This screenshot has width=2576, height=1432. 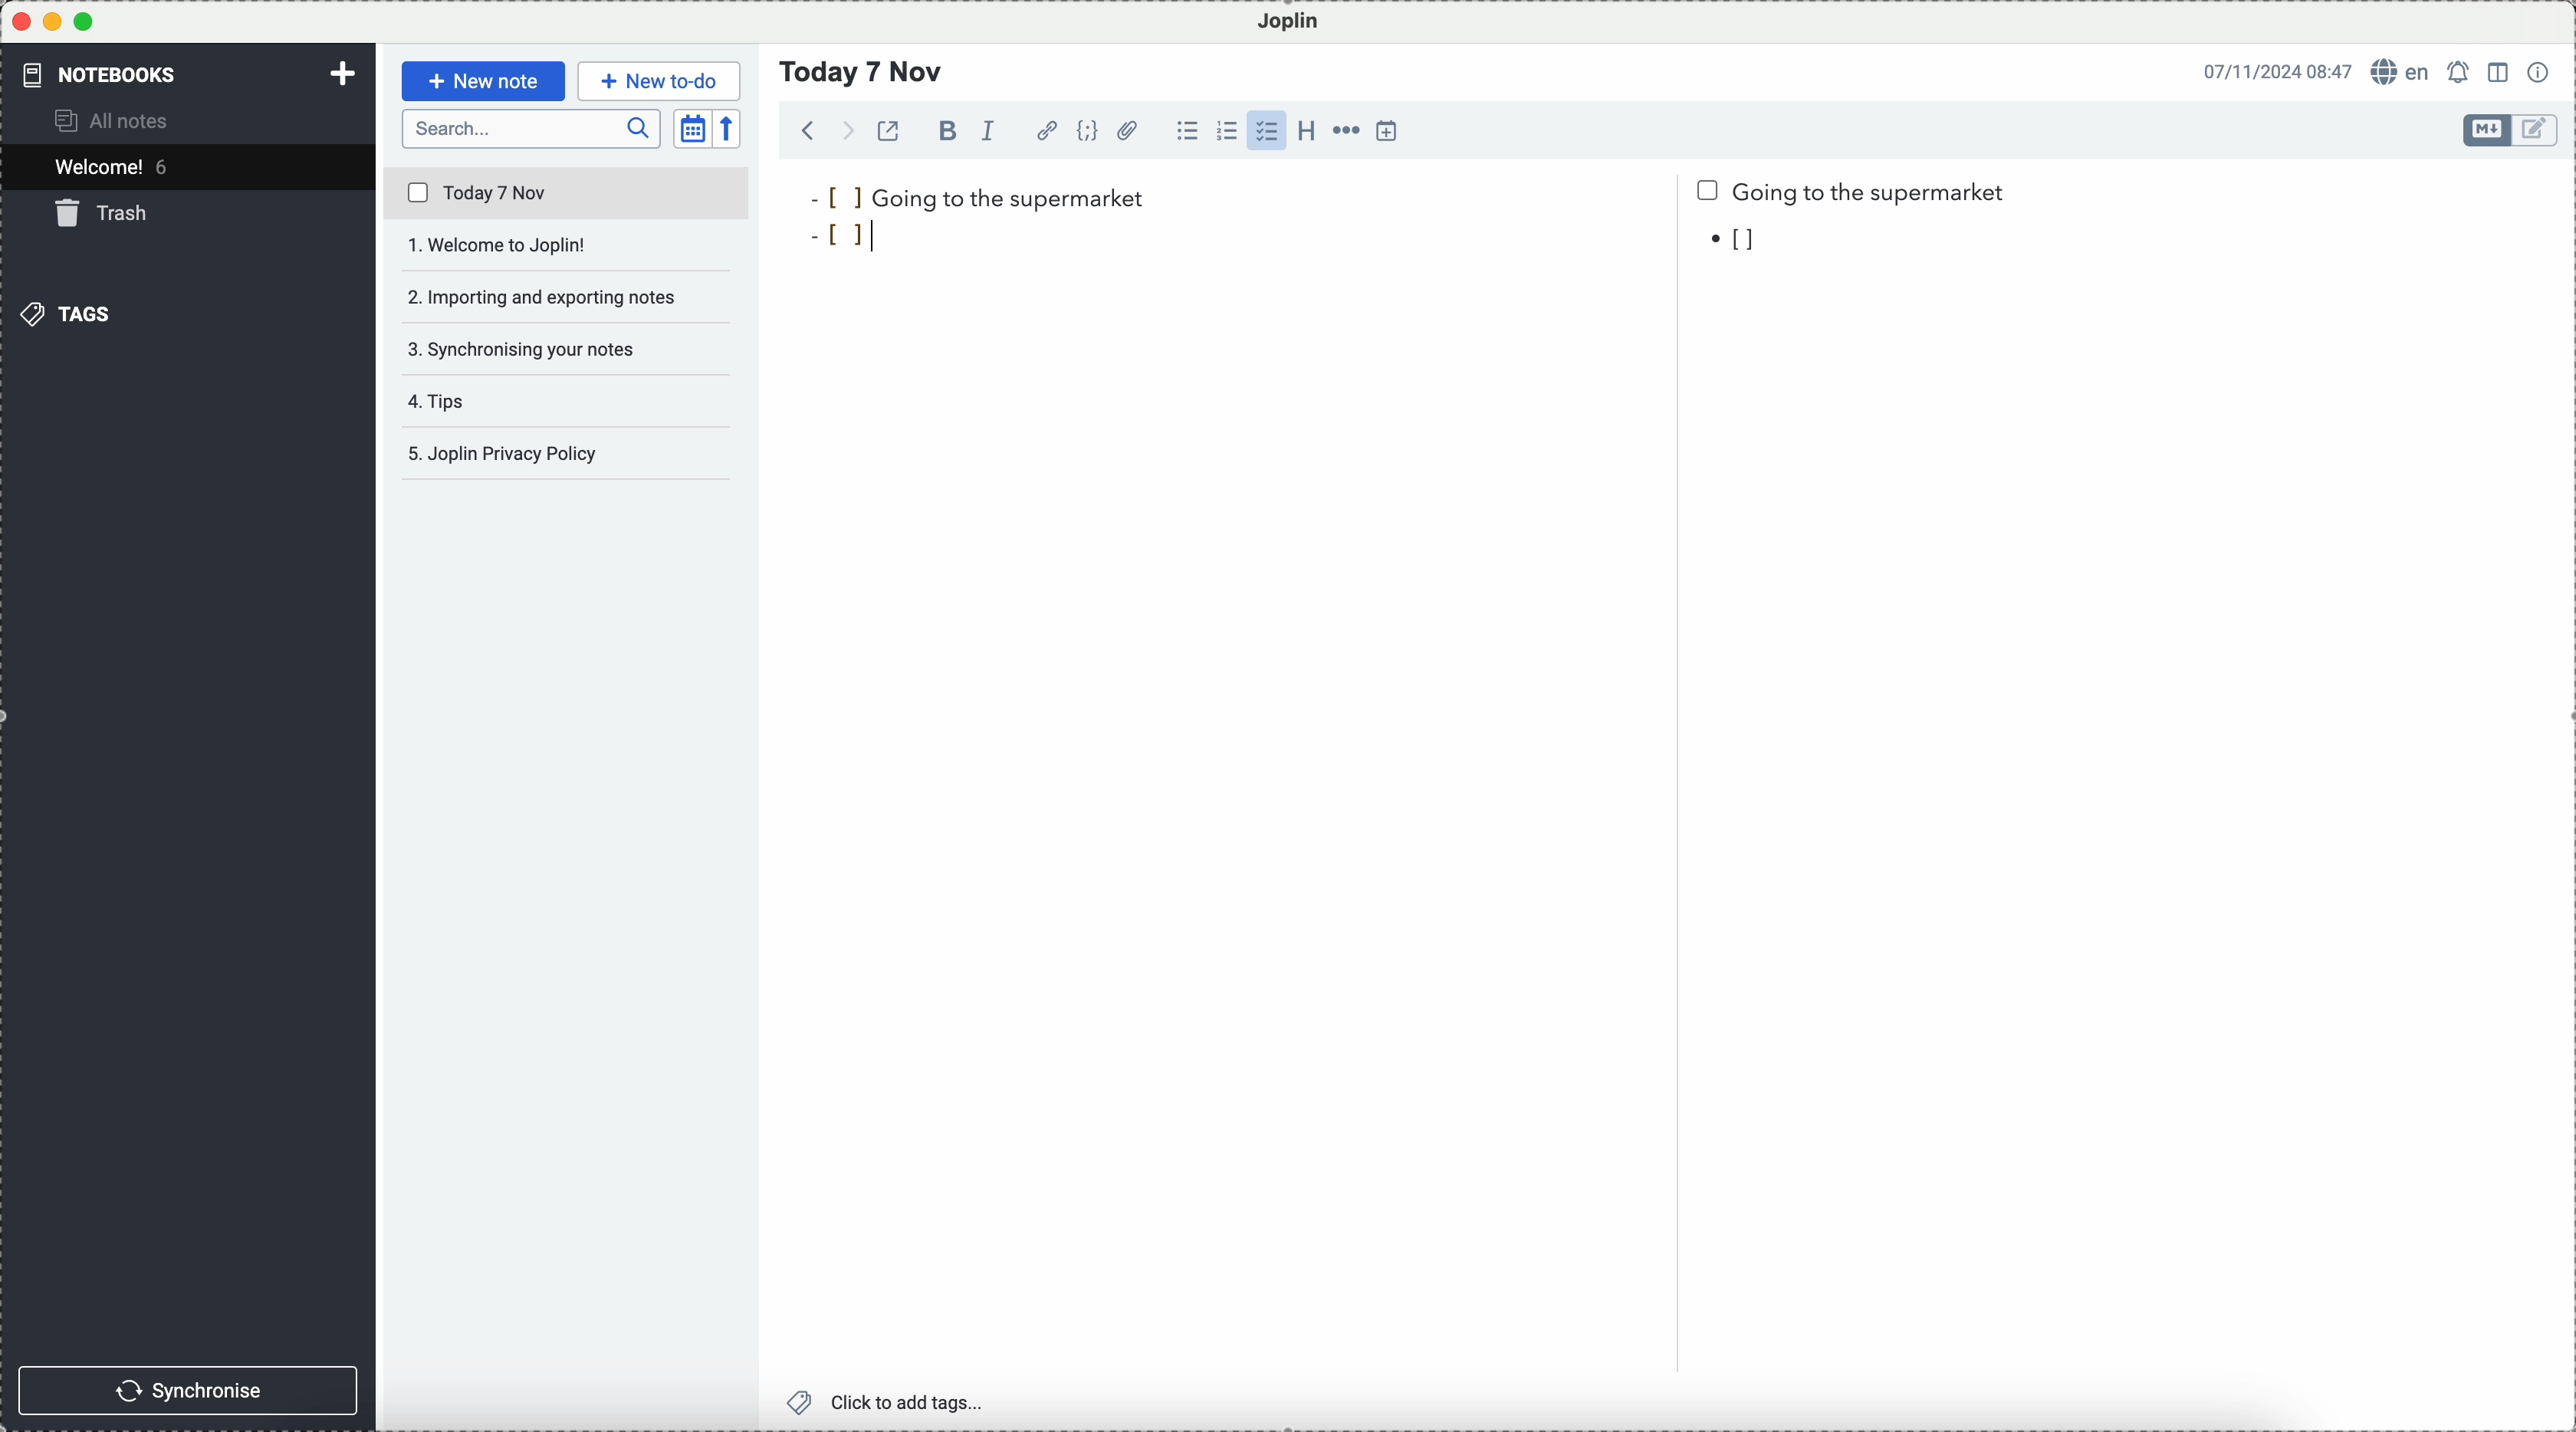 What do you see at coordinates (844, 130) in the screenshot?
I see `forward` at bounding box center [844, 130].